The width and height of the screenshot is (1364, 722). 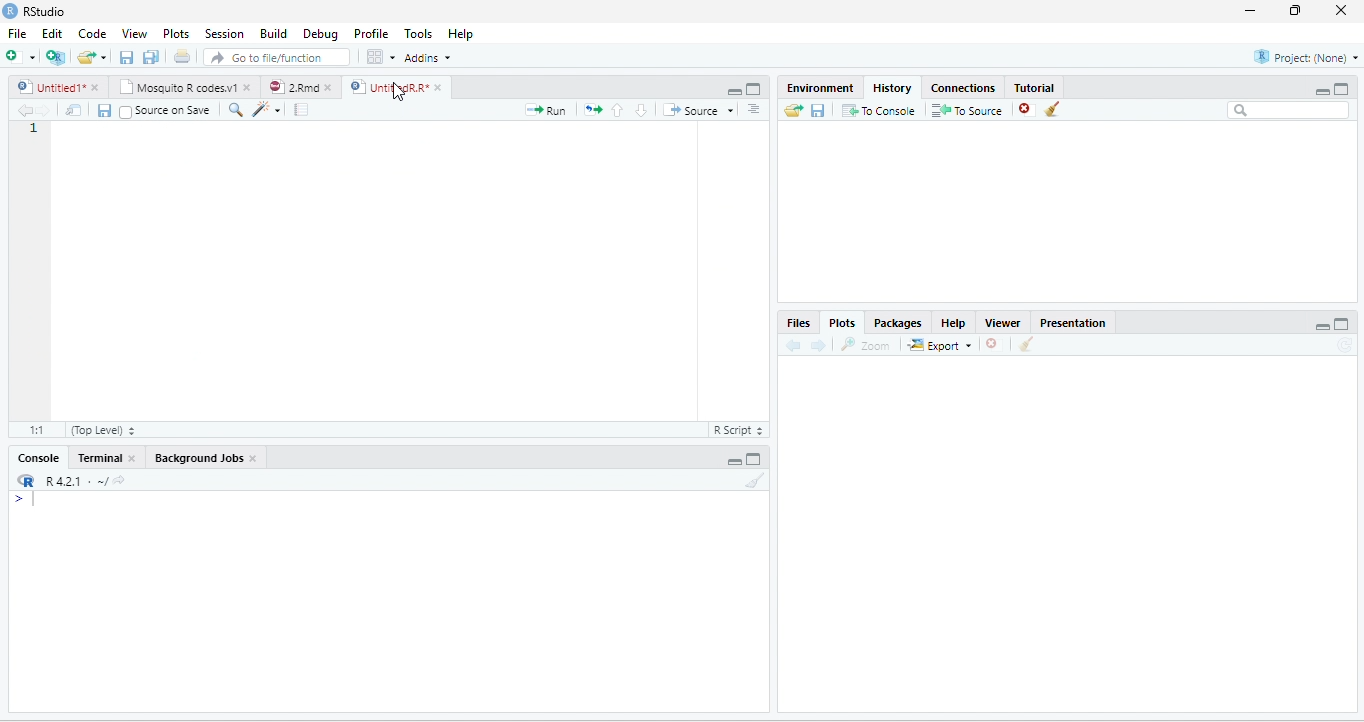 What do you see at coordinates (756, 480) in the screenshot?
I see `Clear console` at bounding box center [756, 480].